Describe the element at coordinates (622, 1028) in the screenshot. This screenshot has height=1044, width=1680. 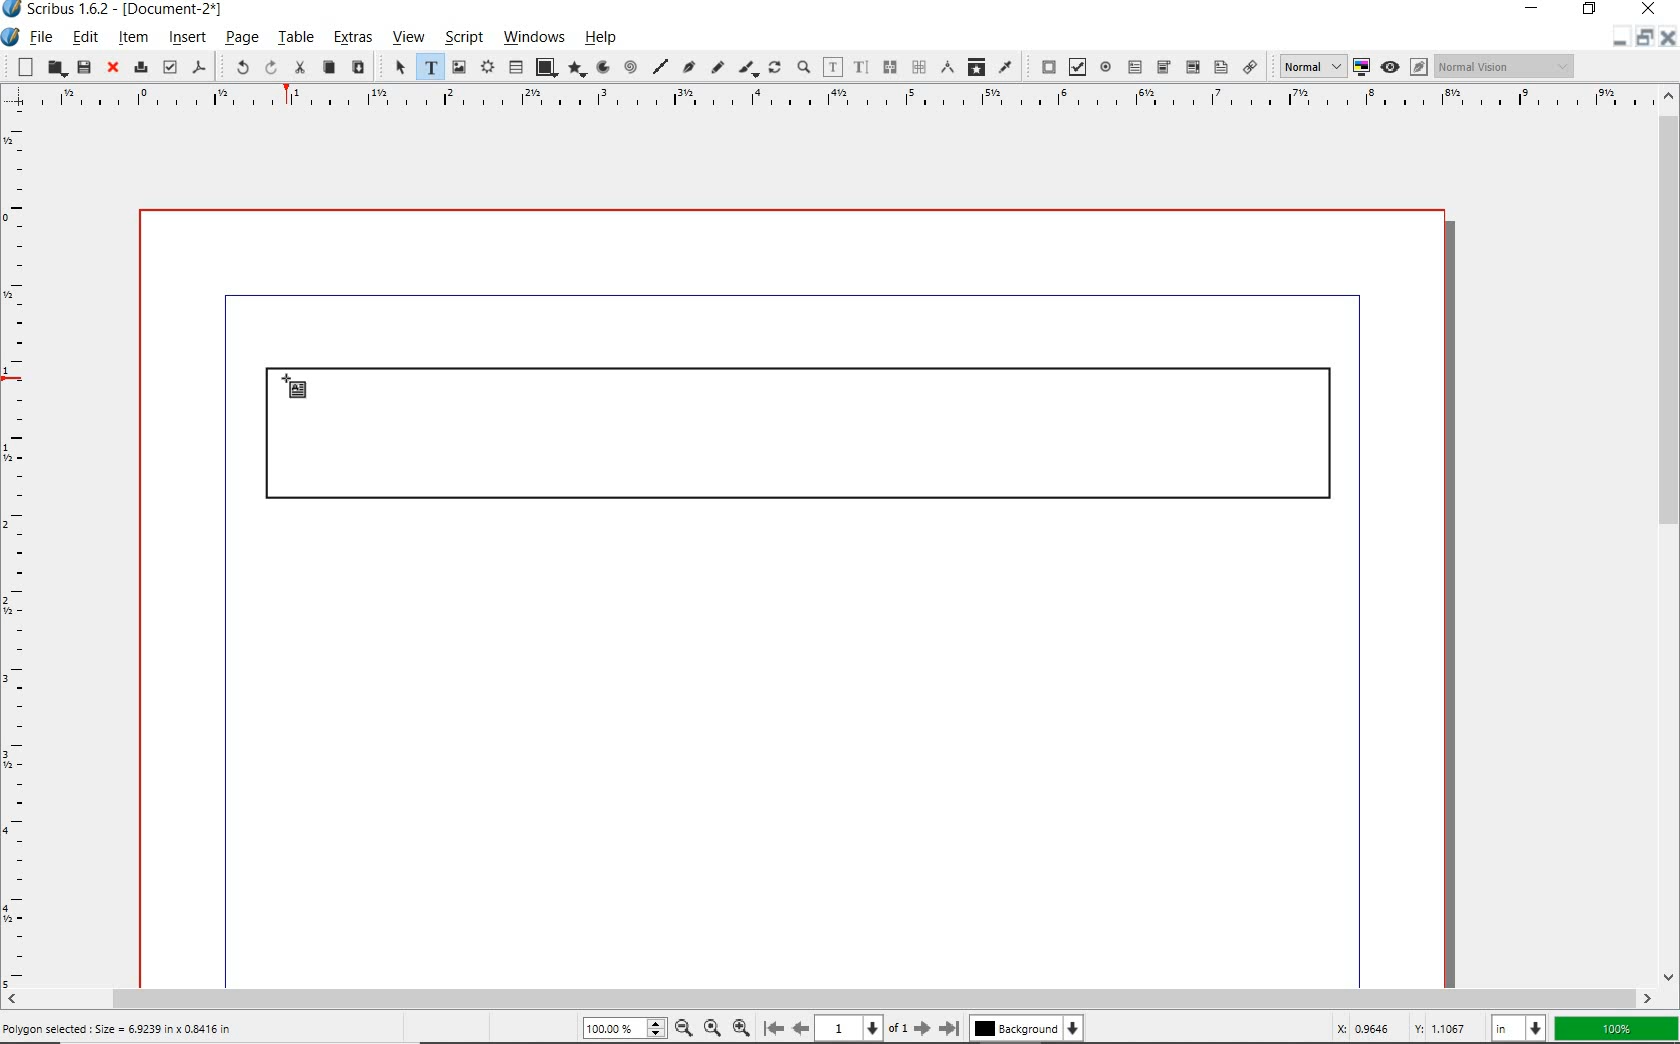
I see `zoom level` at that location.